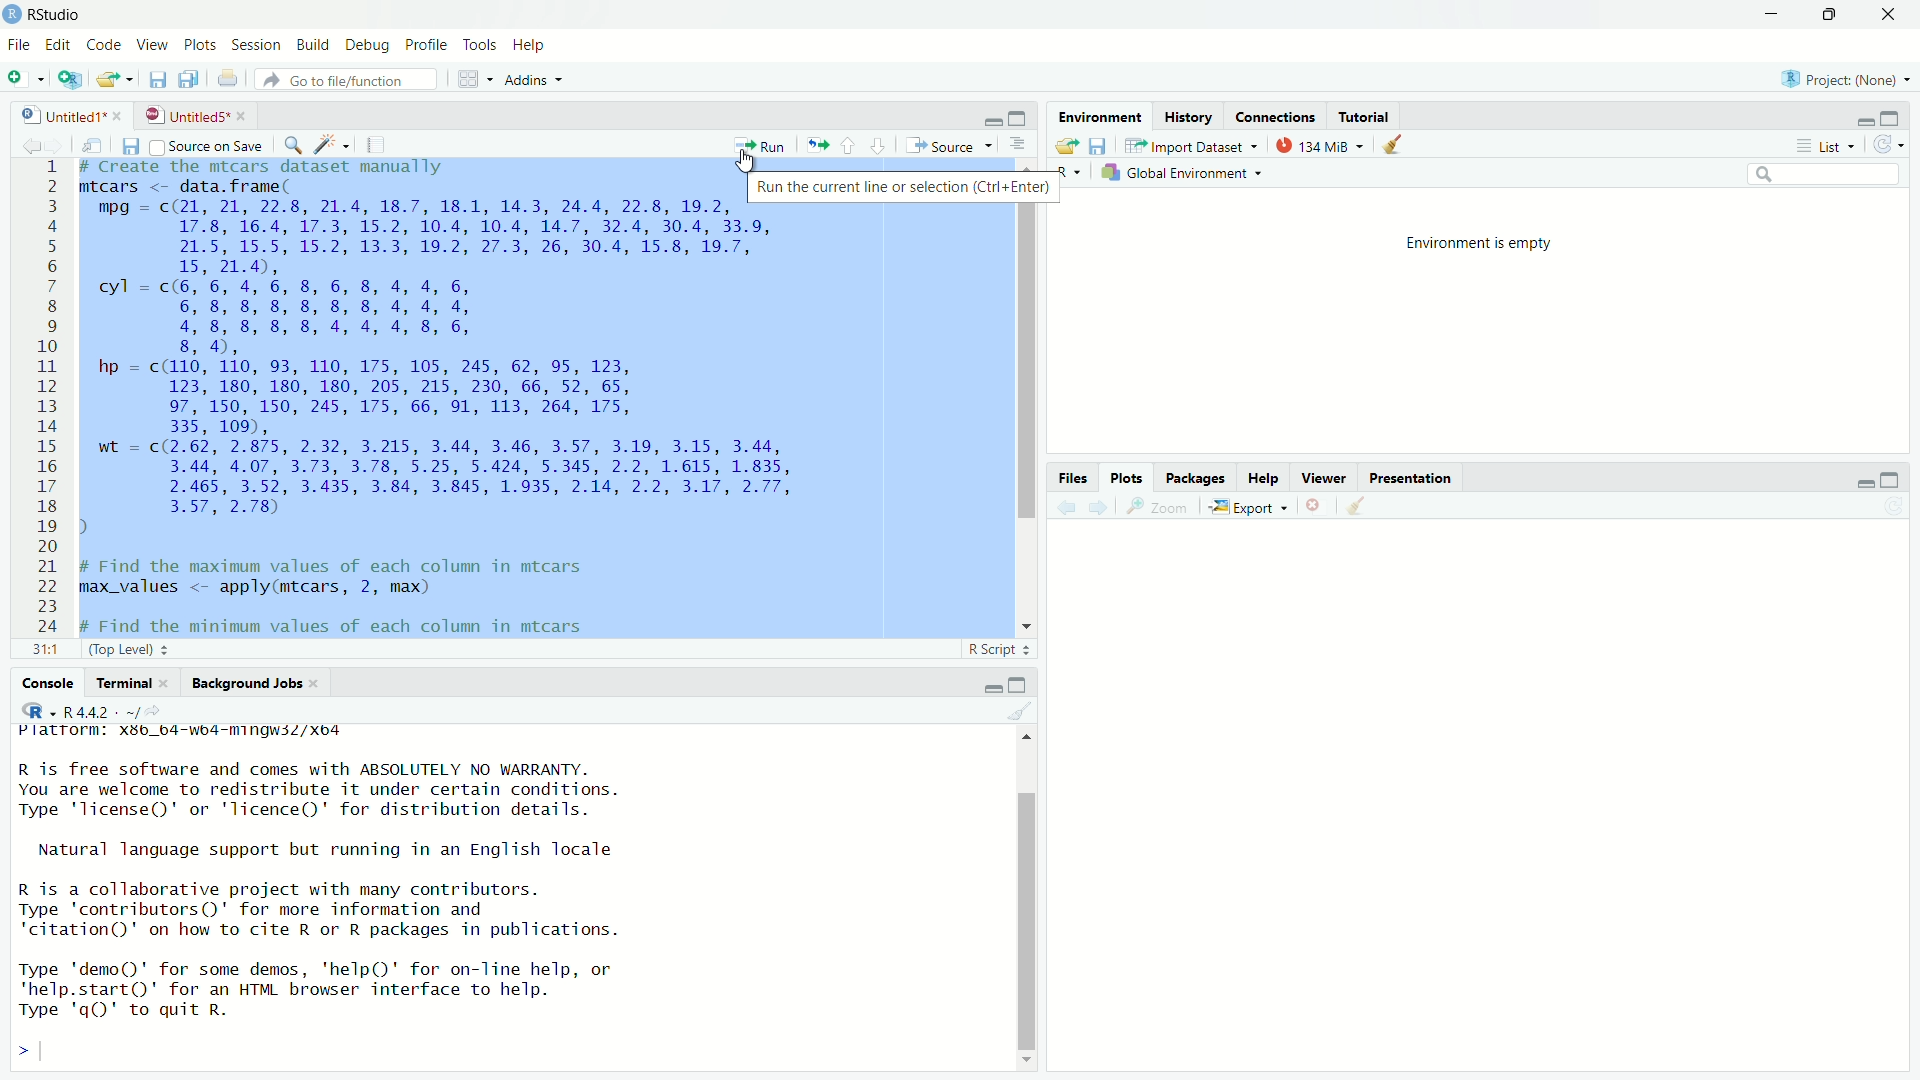 This screenshot has height=1080, width=1920. Describe the element at coordinates (1067, 504) in the screenshot. I see `back` at that location.